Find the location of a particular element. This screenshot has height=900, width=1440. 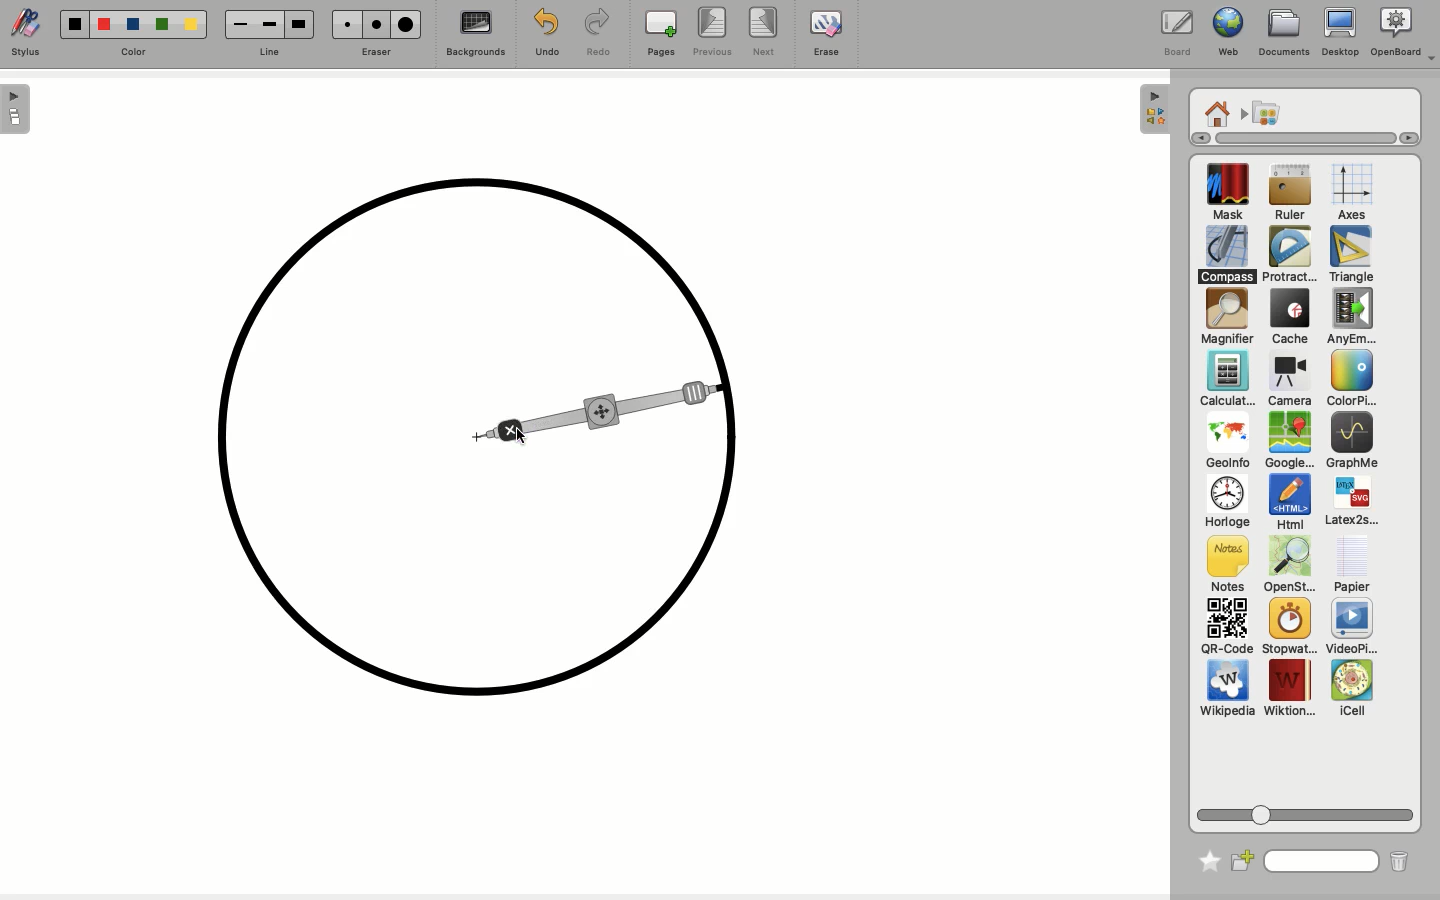

color2 is located at coordinates (101, 23).